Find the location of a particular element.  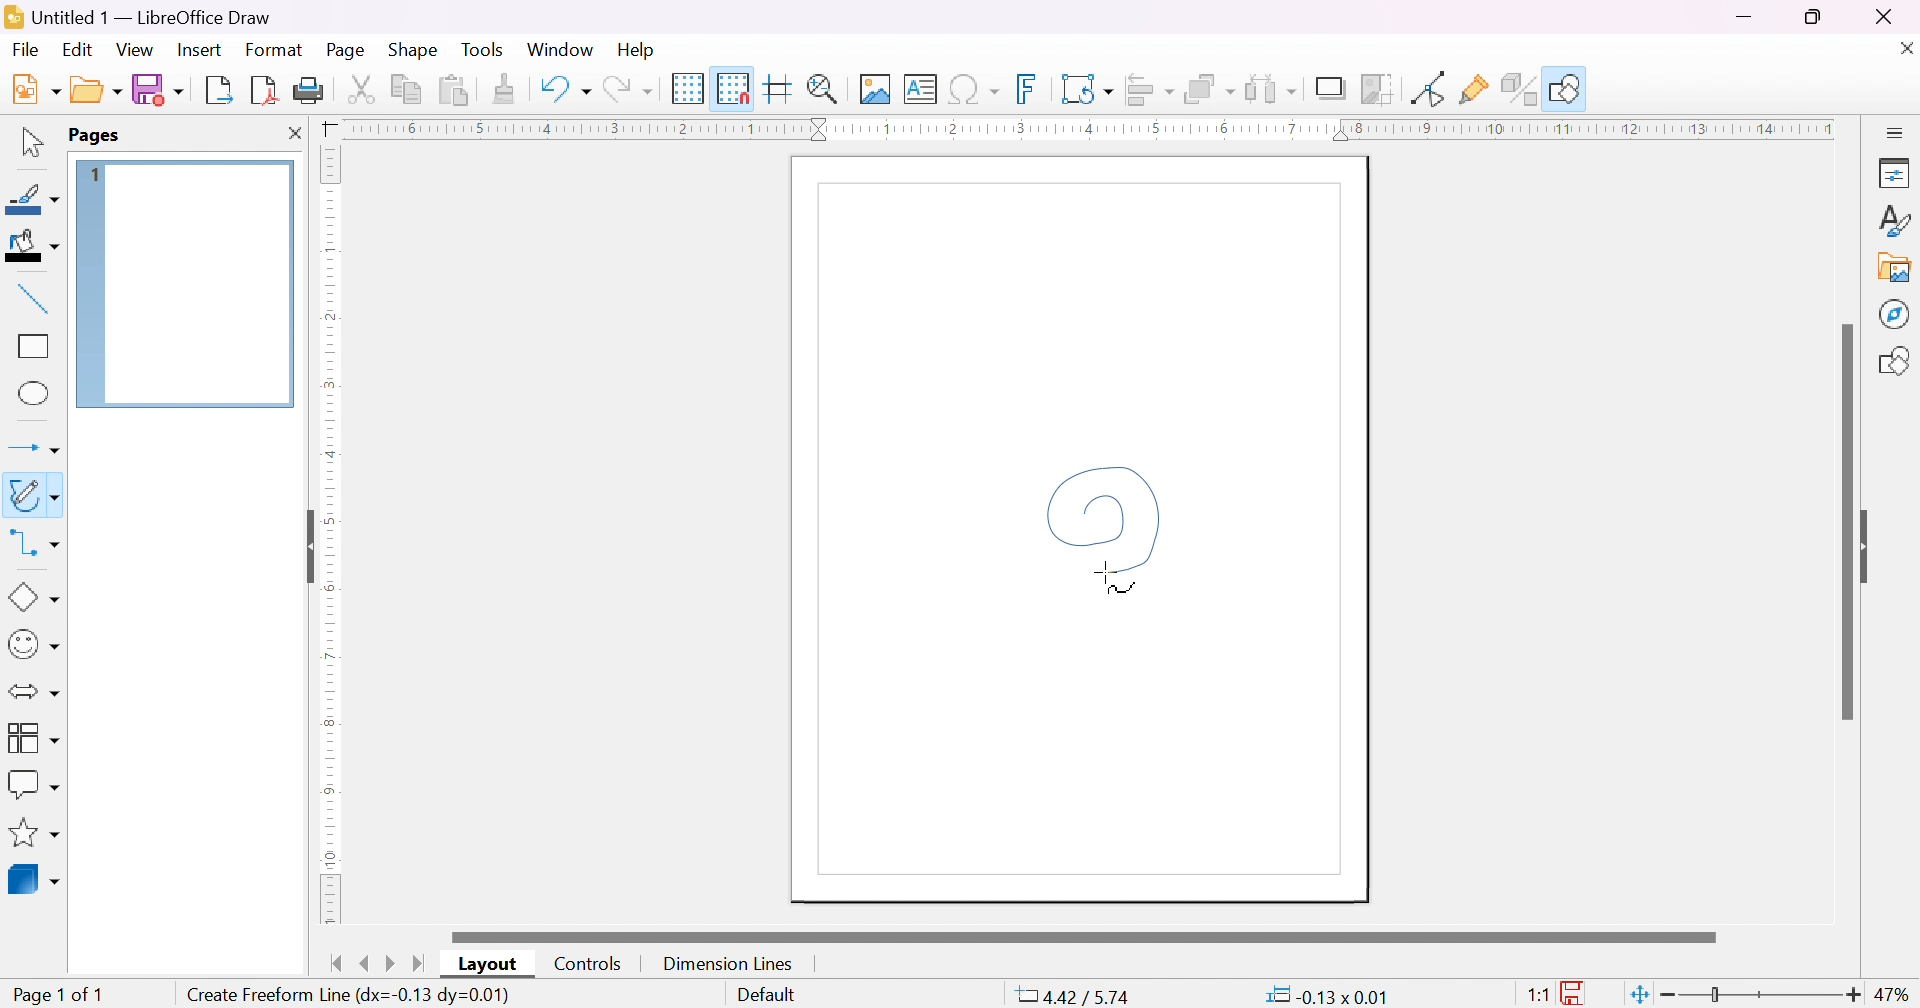

line color is located at coordinates (33, 199).